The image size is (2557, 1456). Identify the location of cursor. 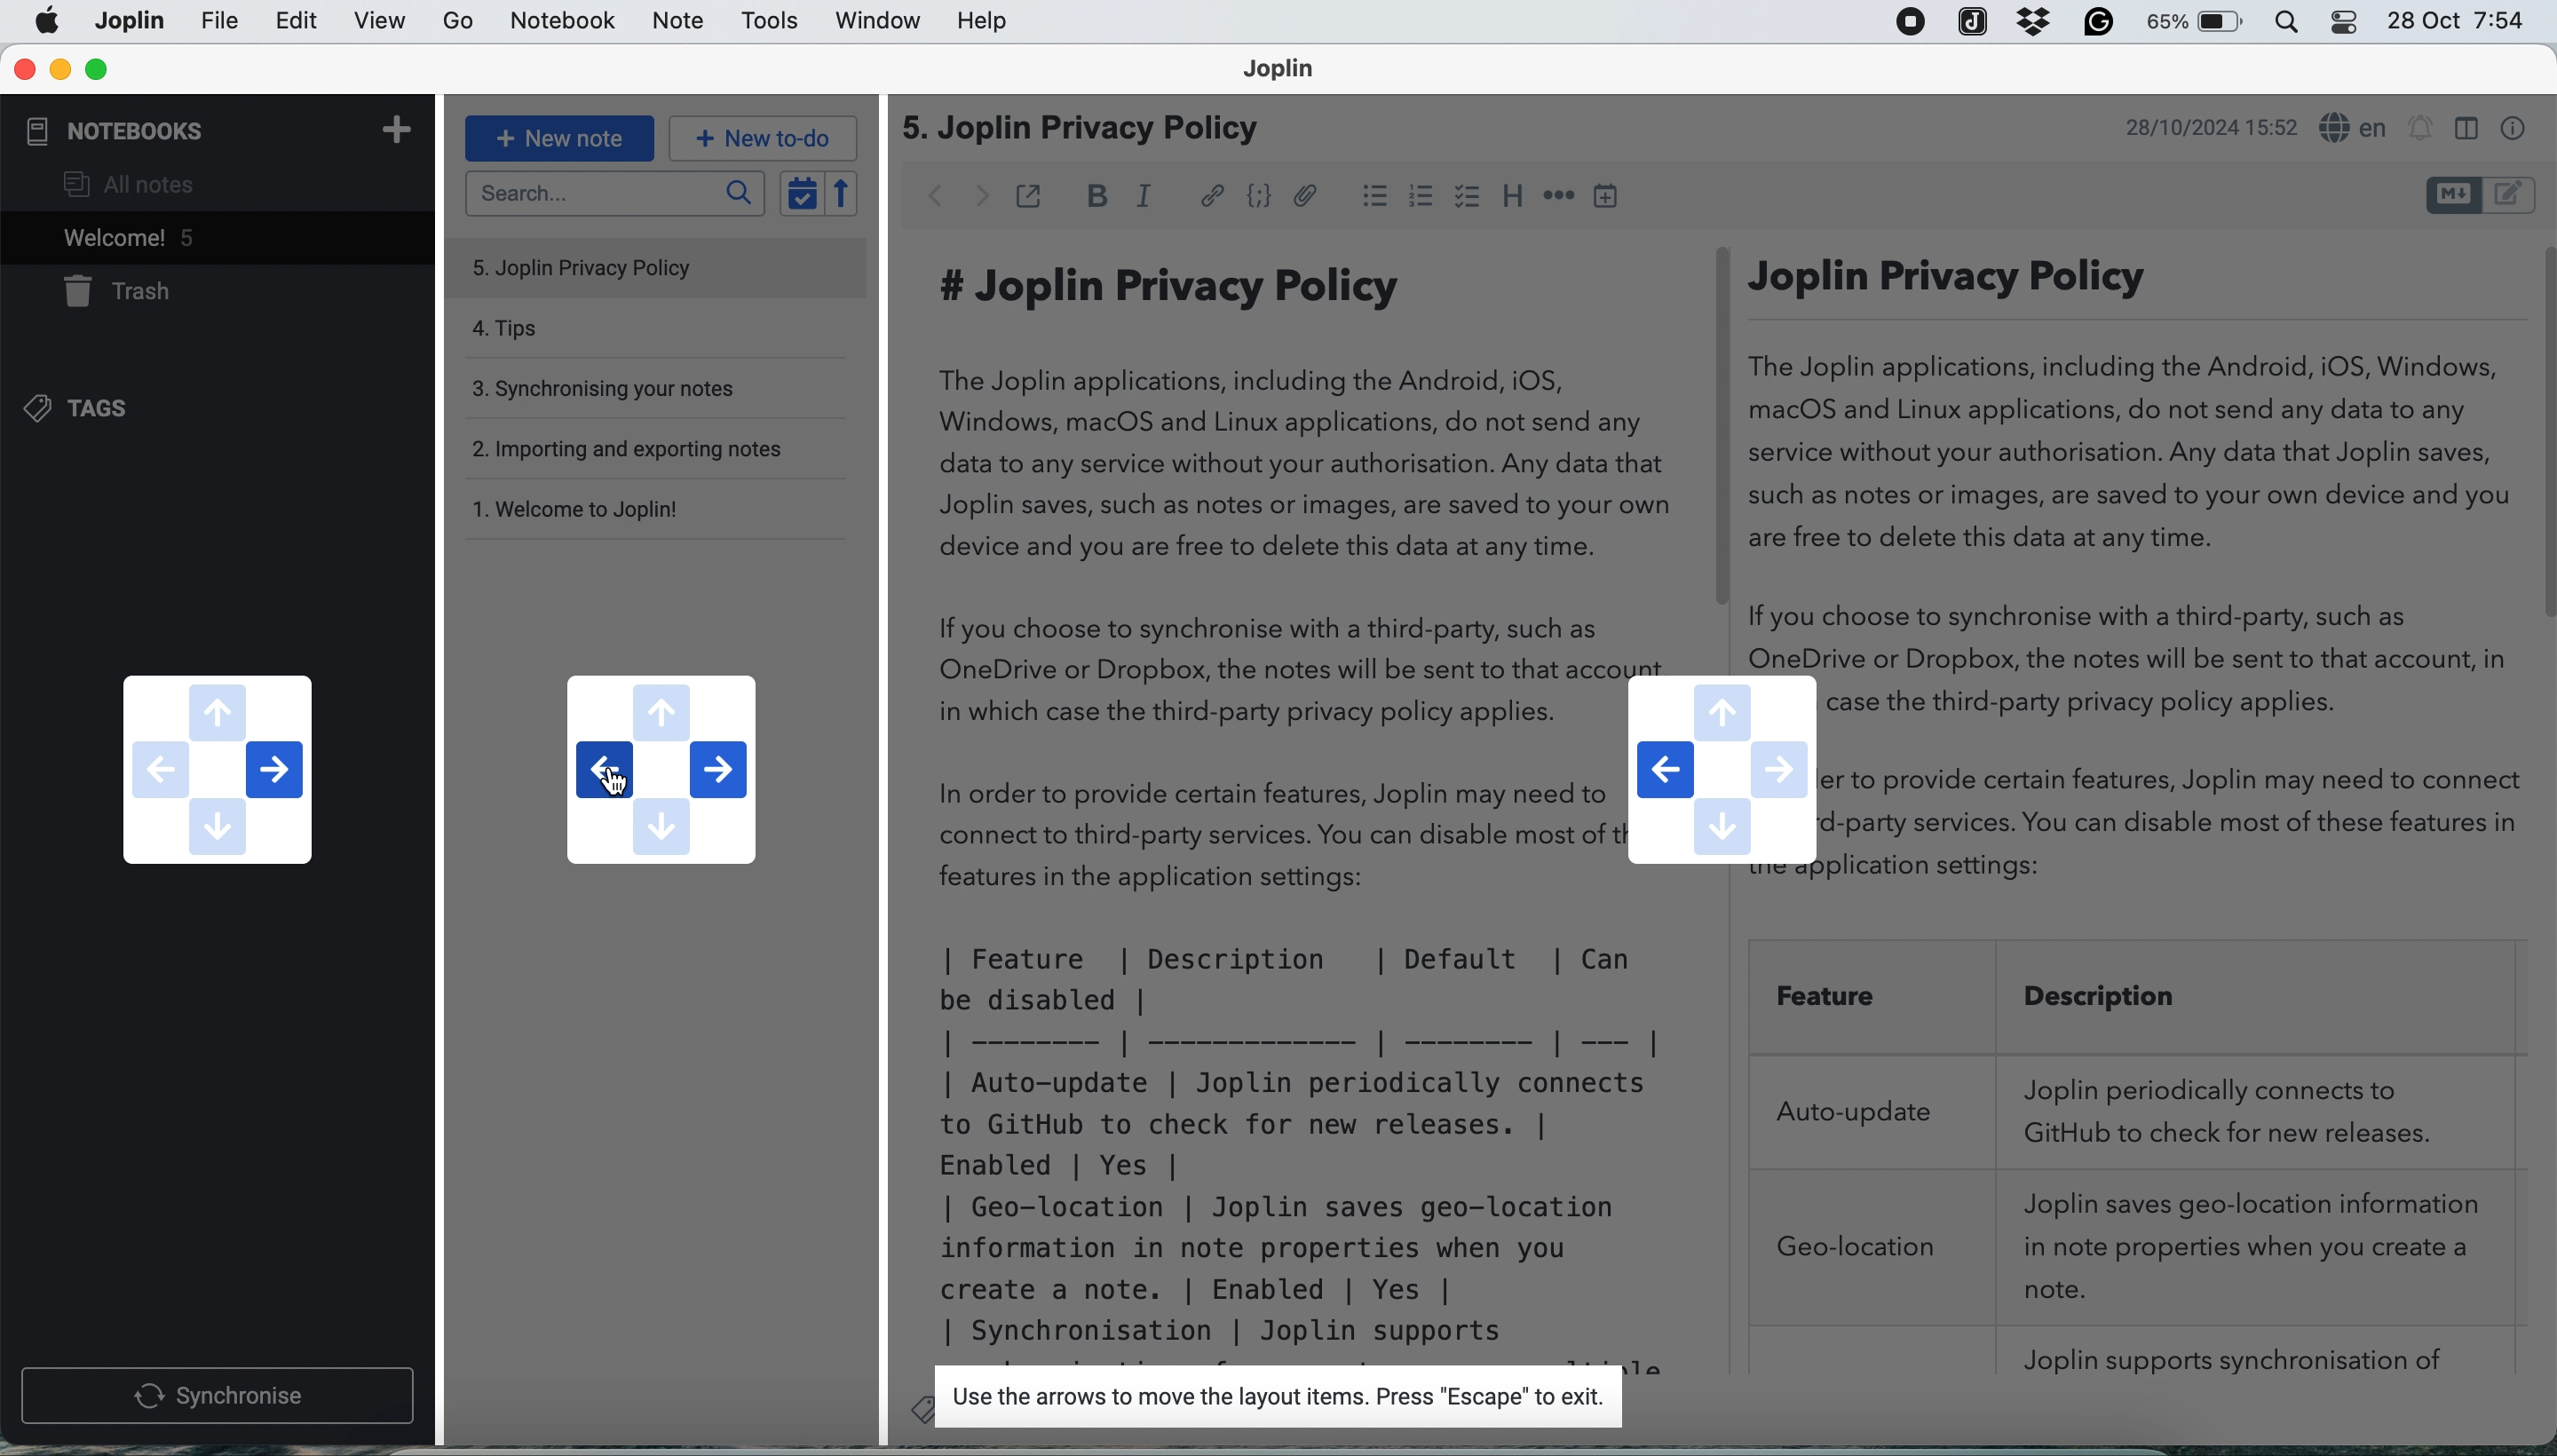
(616, 782).